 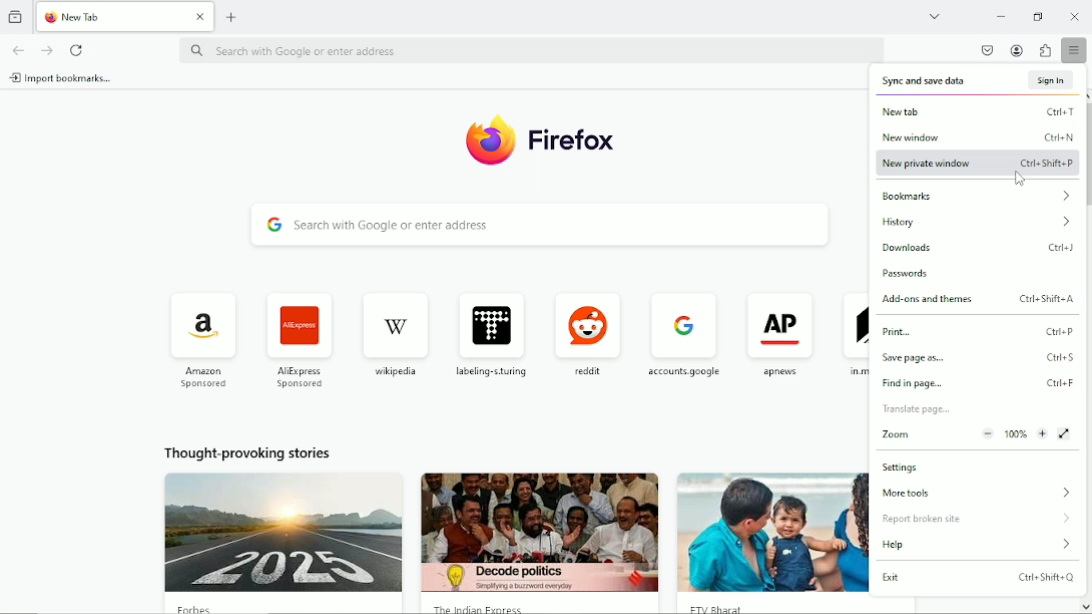 What do you see at coordinates (978, 163) in the screenshot?
I see `new private window` at bounding box center [978, 163].